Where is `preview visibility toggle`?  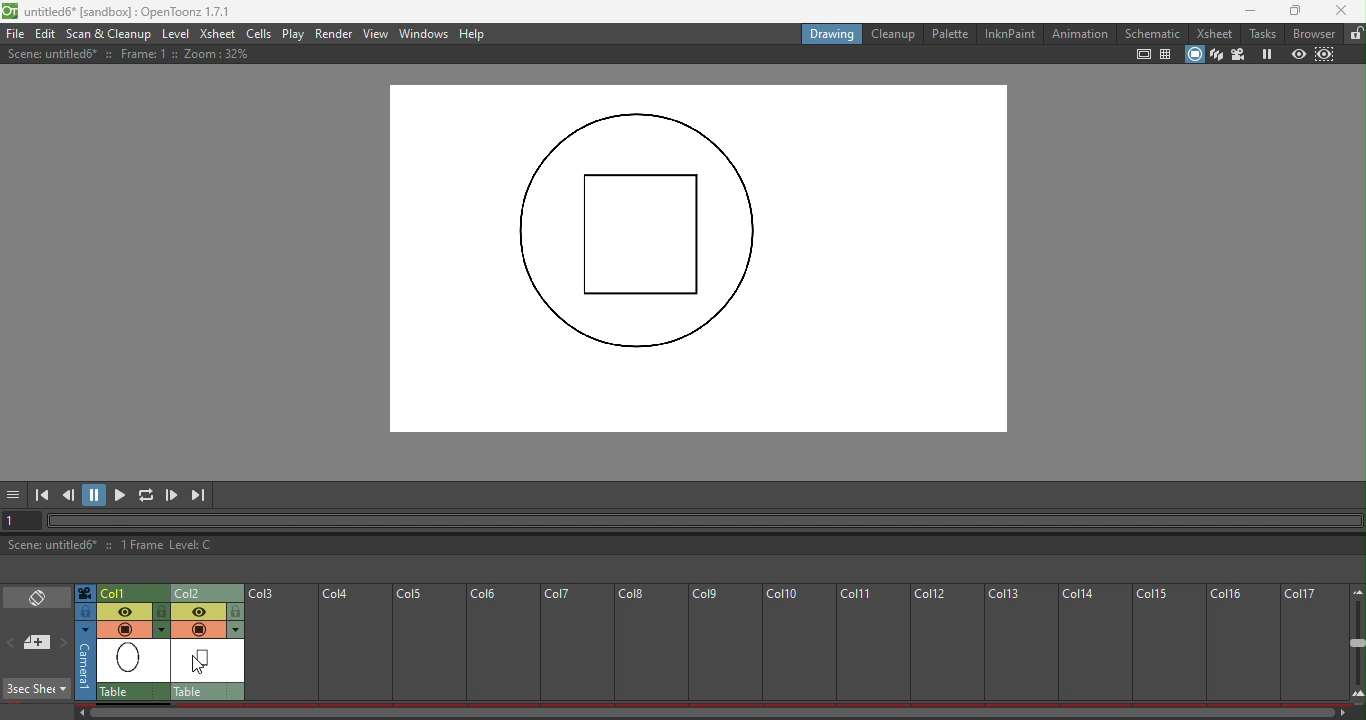
preview visibility toggle is located at coordinates (201, 610).